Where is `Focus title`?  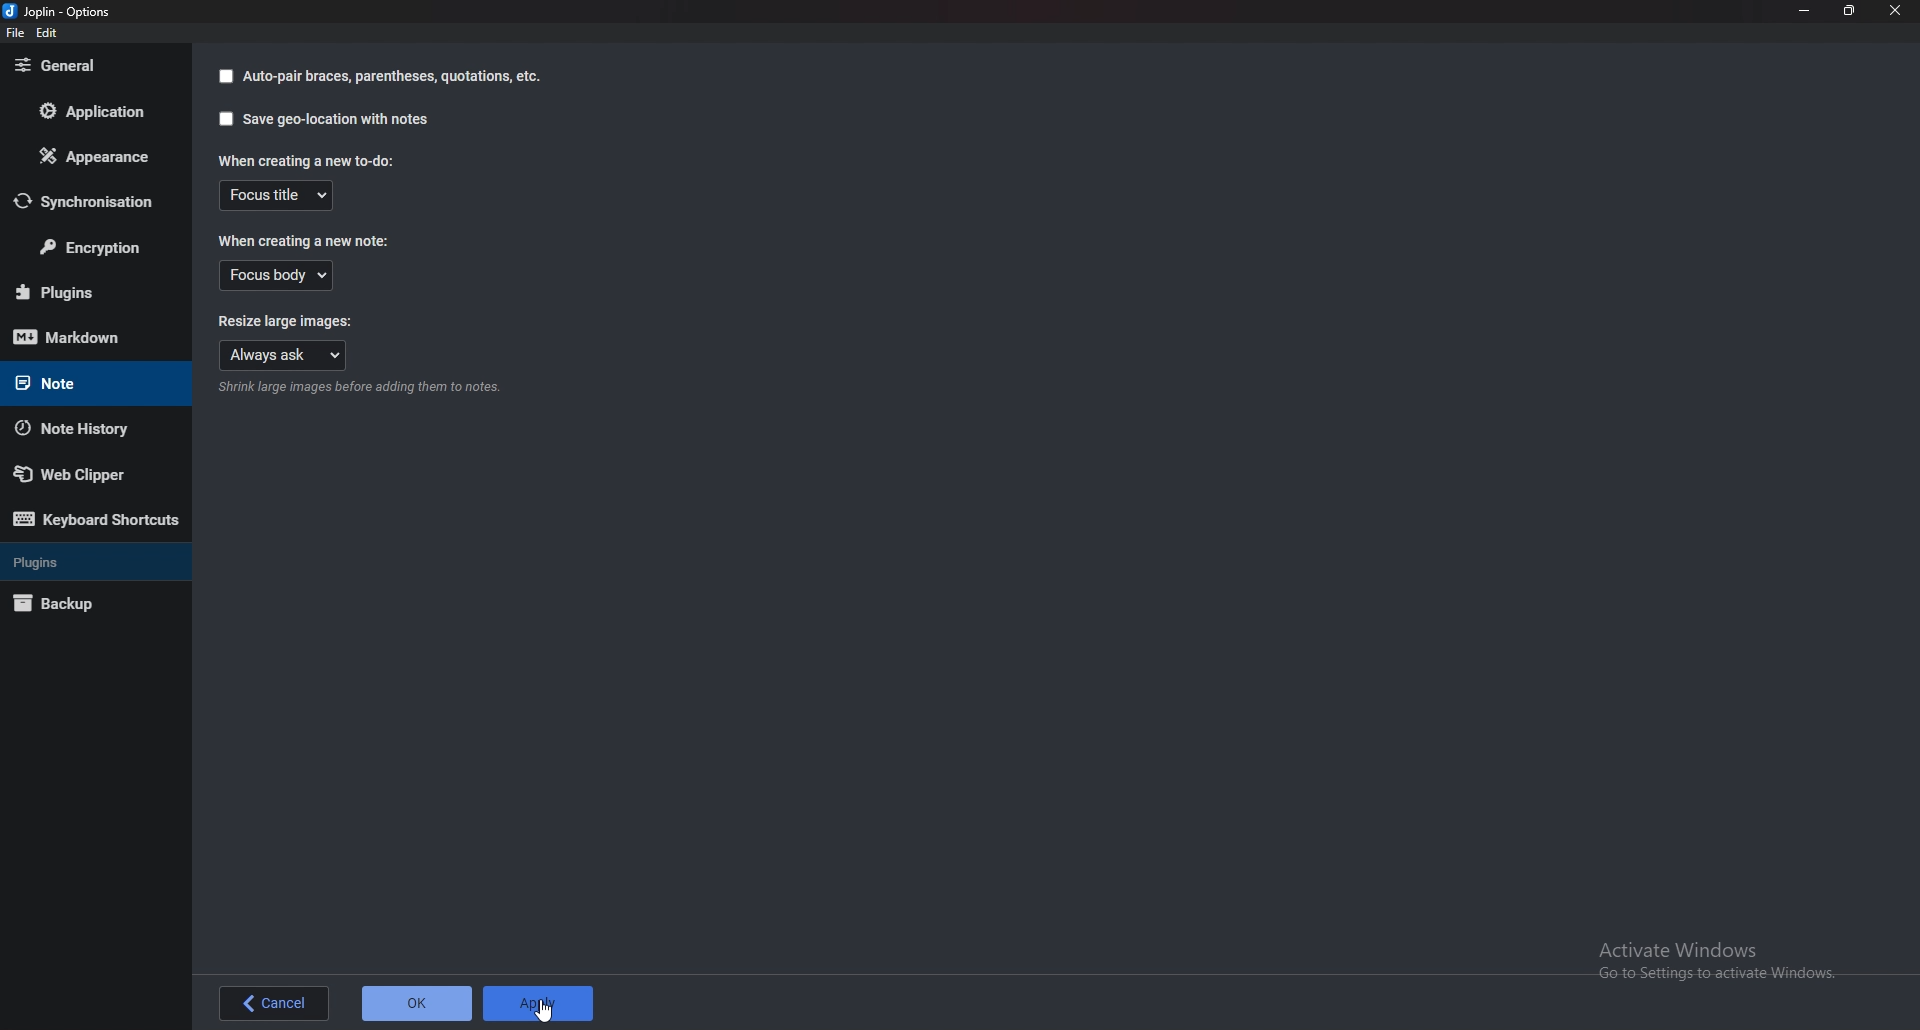
Focus title is located at coordinates (280, 195).